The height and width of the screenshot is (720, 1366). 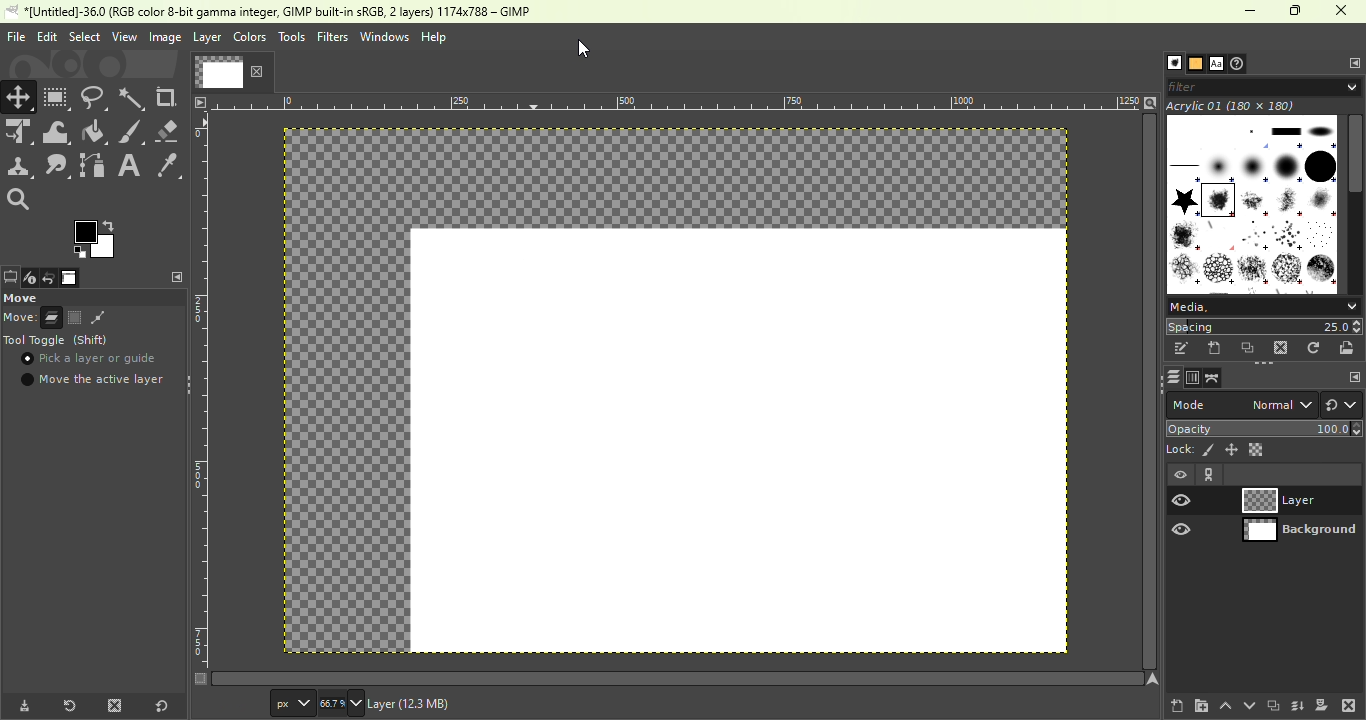 What do you see at coordinates (1349, 376) in the screenshot?
I see `Configure this tab` at bounding box center [1349, 376].